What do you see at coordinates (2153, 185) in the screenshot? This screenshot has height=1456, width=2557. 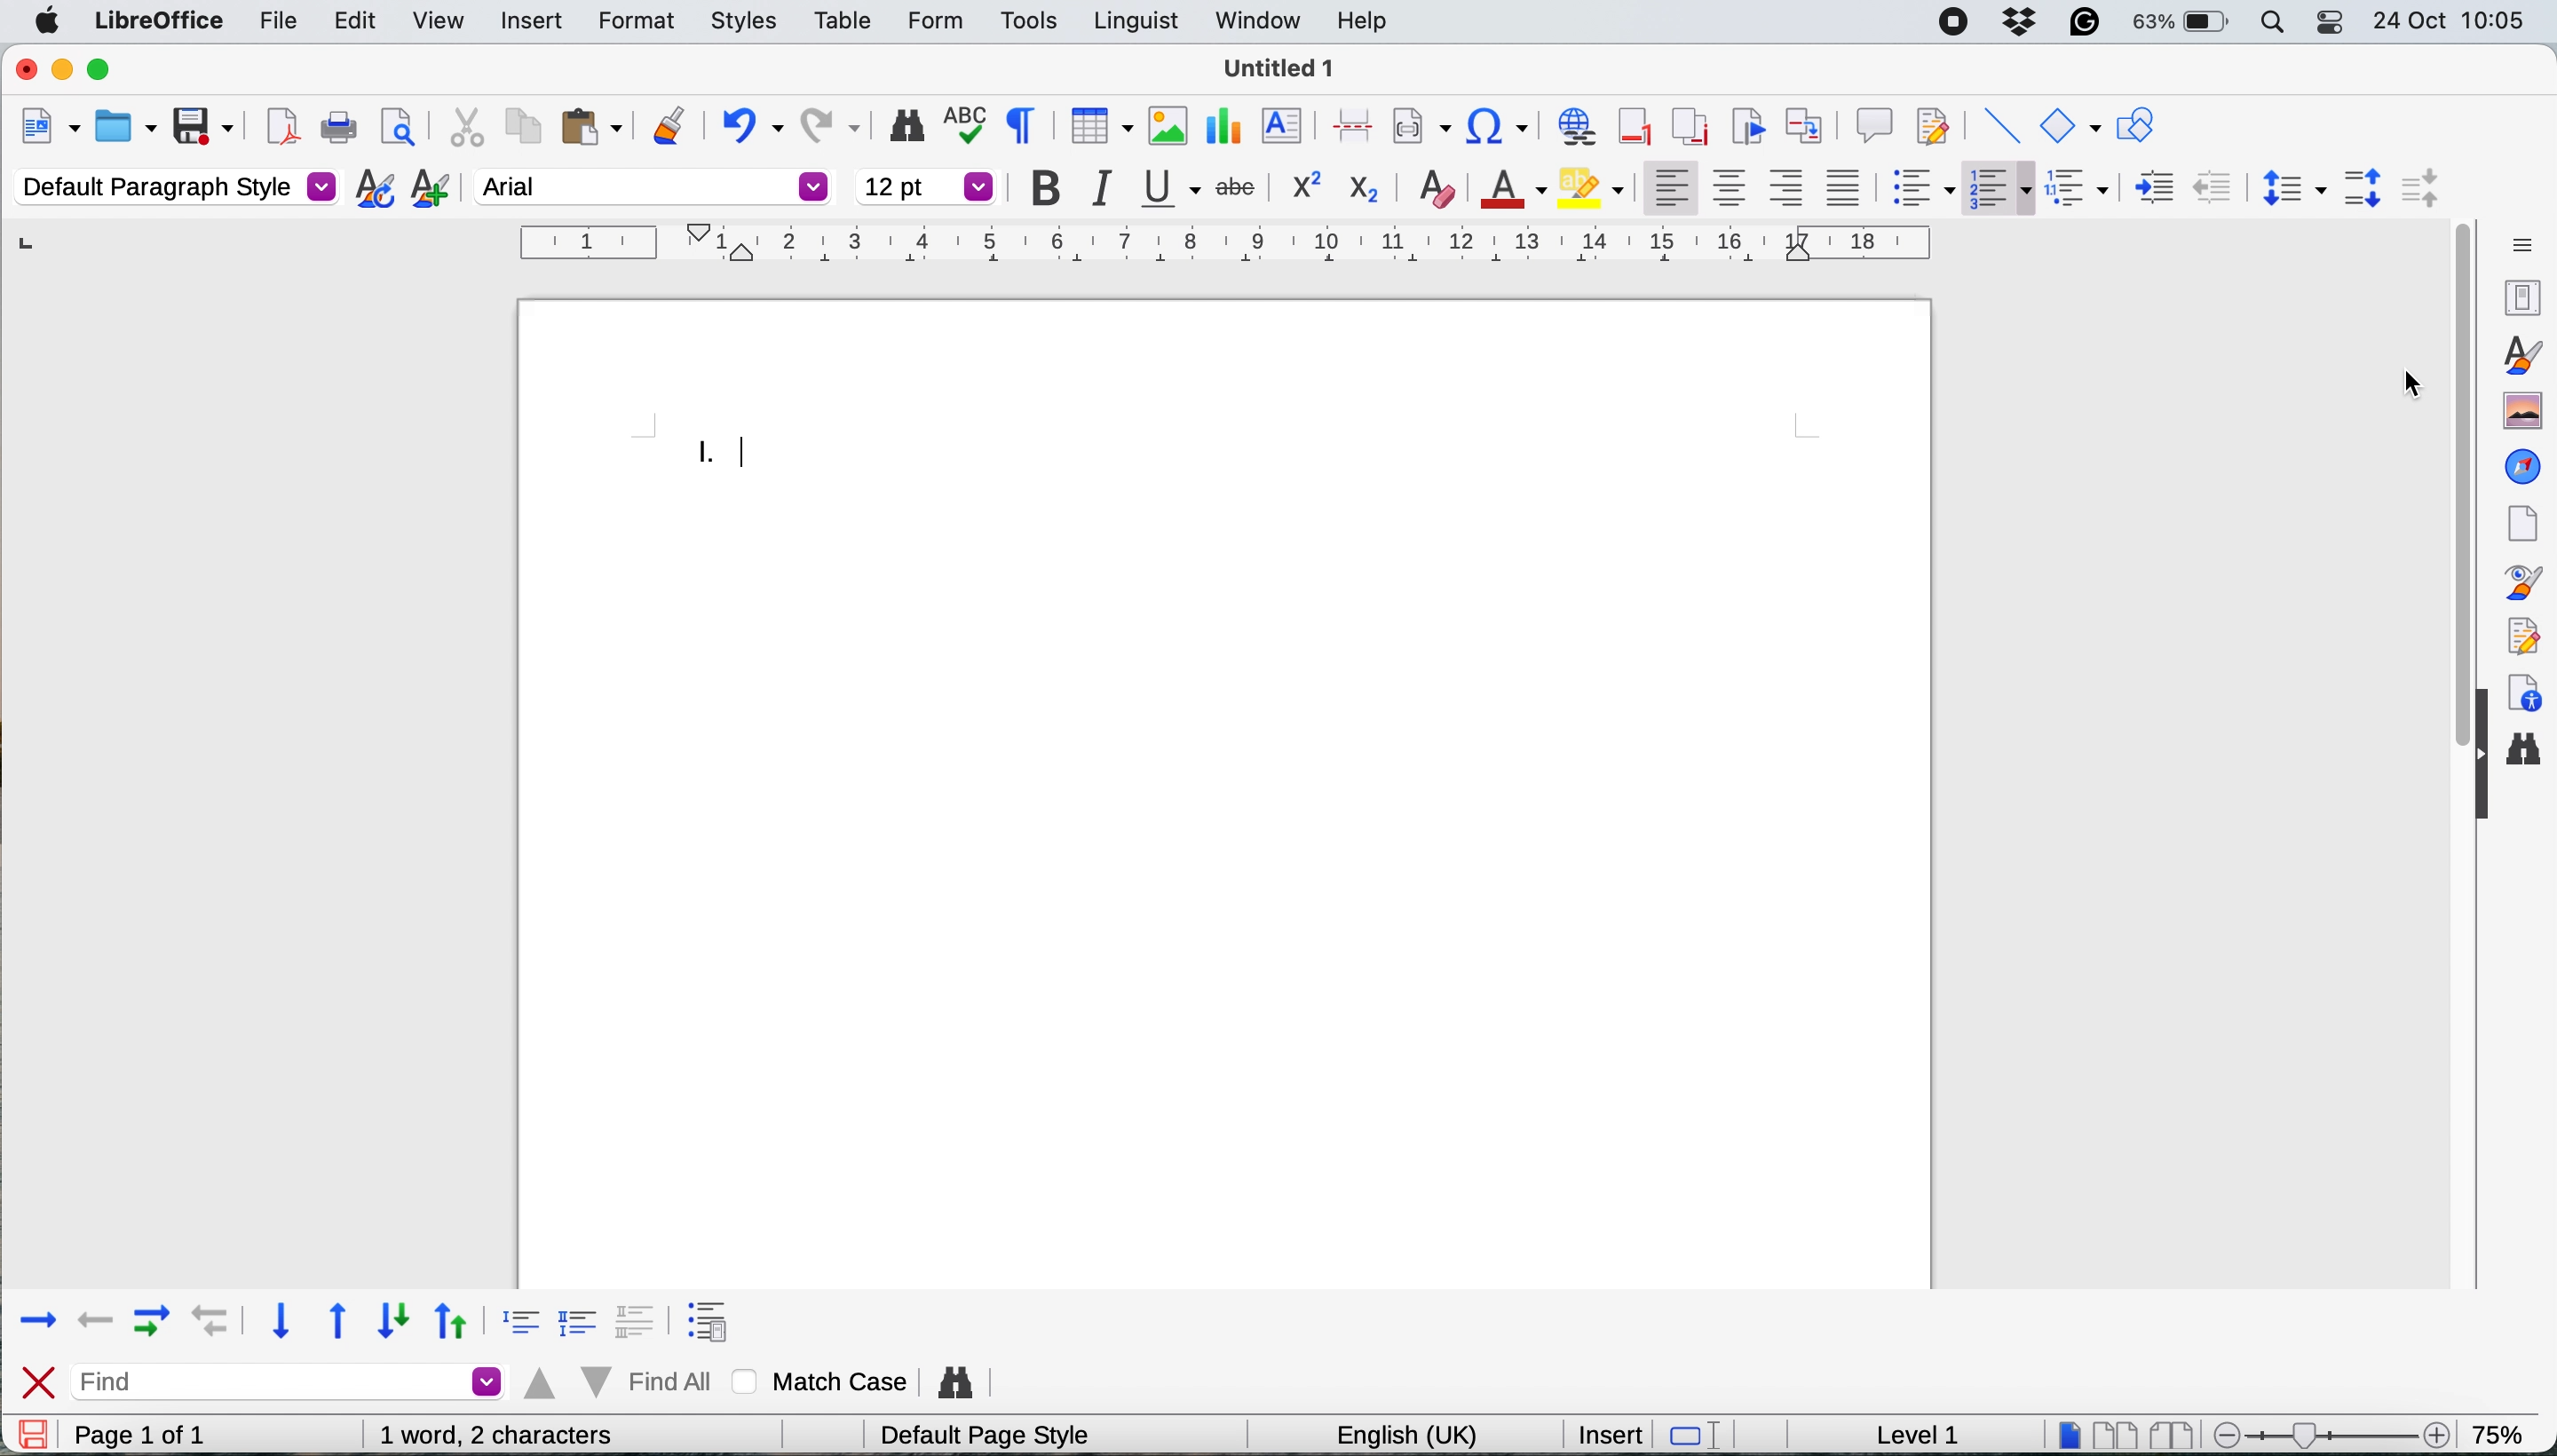 I see `decrease indent` at bounding box center [2153, 185].